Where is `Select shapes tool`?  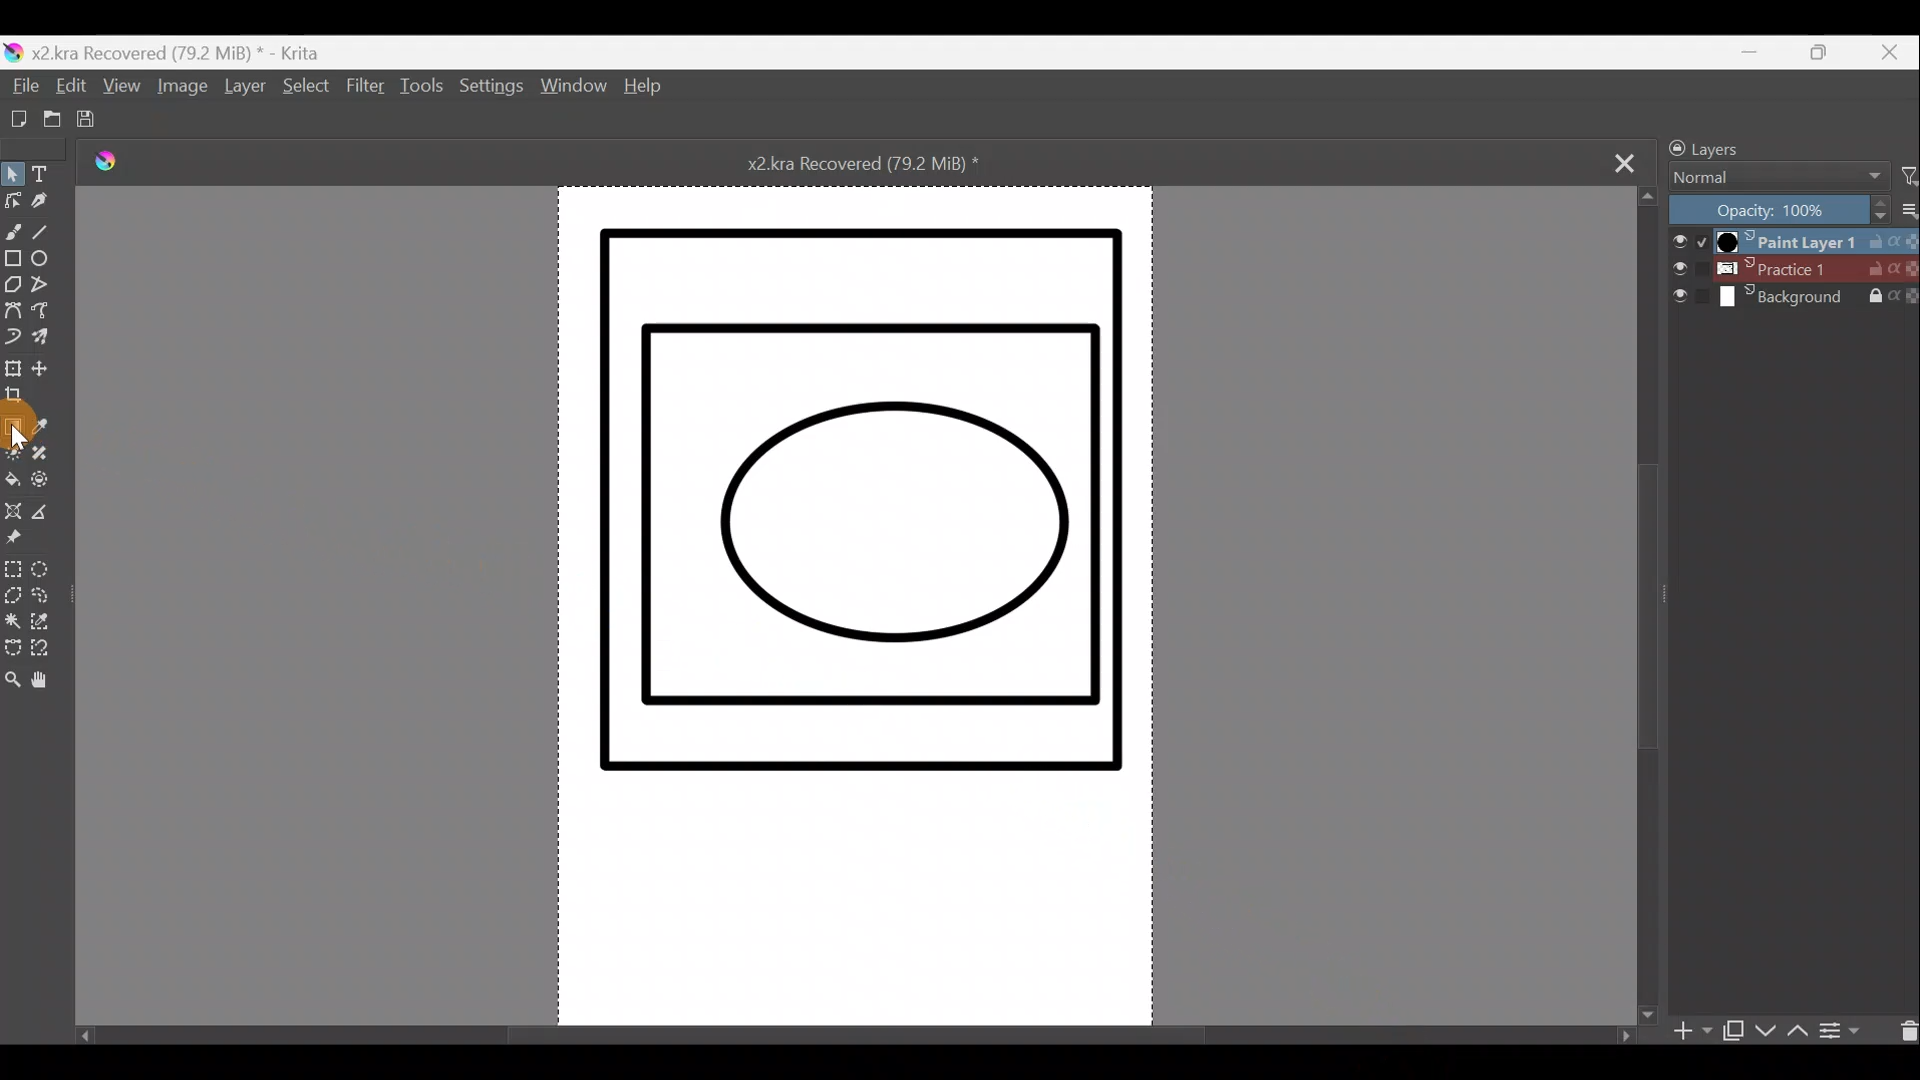
Select shapes tool is located at coordinates (12, 176).